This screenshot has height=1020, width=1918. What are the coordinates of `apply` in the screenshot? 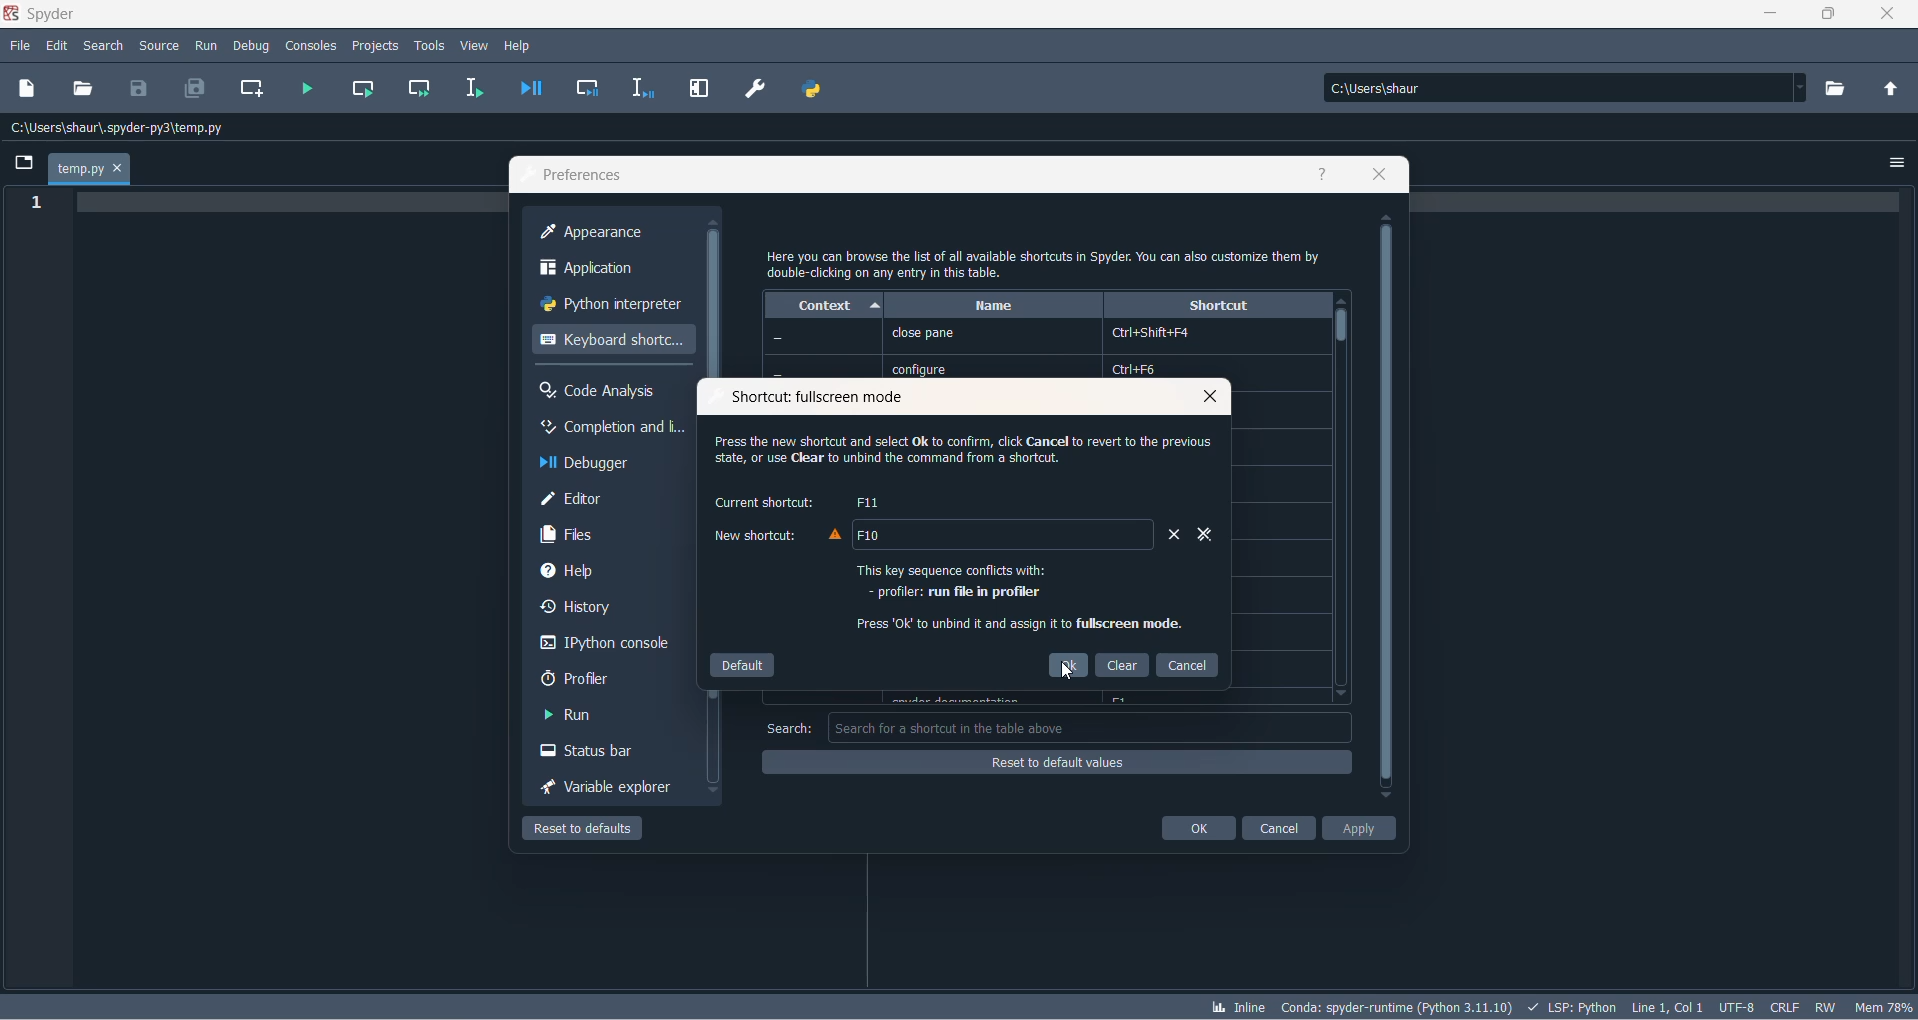 It's located at (1360, 831).